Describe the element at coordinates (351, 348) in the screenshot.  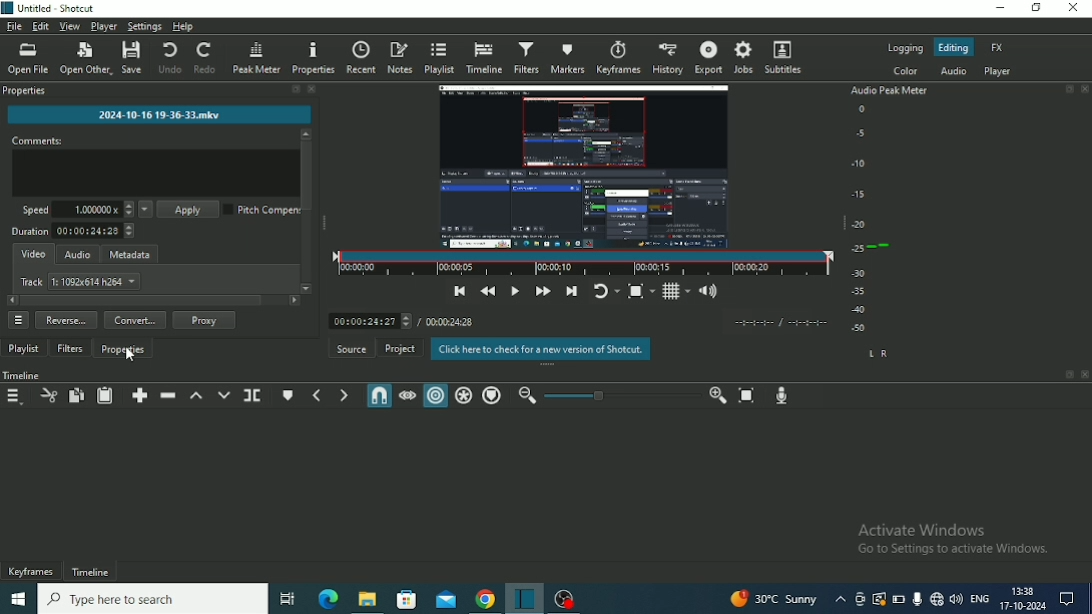
I see `Source` at that location.